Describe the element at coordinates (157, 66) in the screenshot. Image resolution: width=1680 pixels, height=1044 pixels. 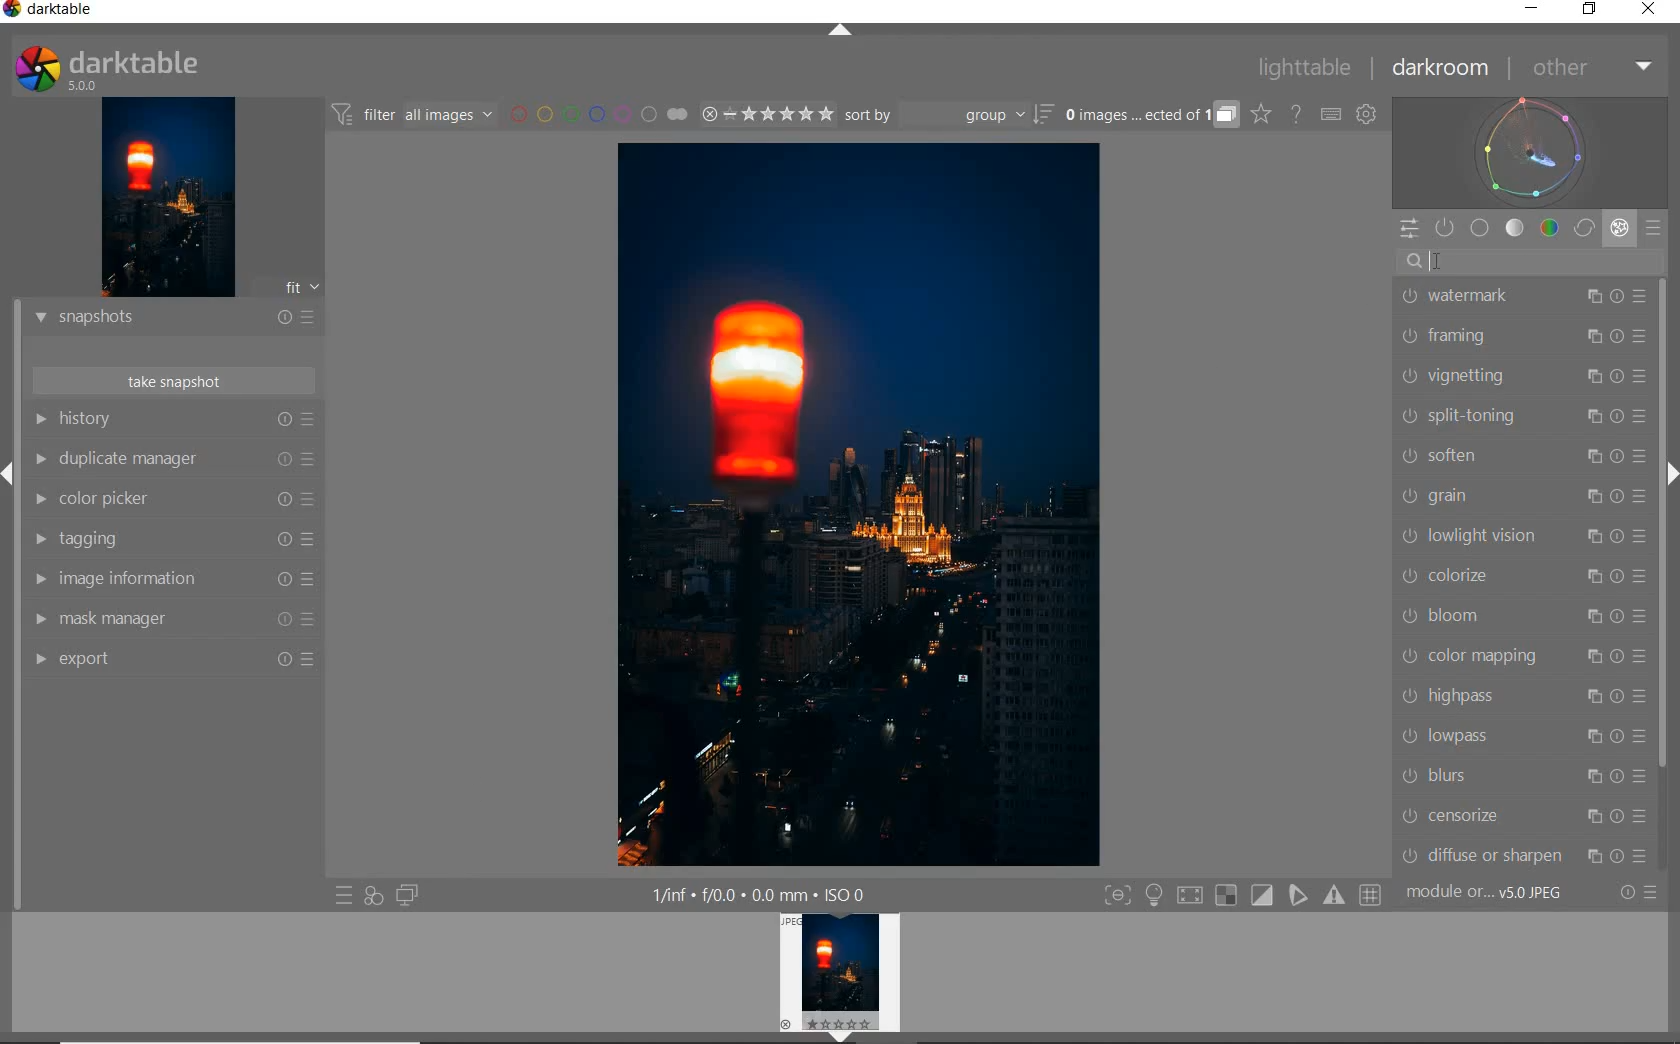
I see `darktable 5.0.0` at that location.